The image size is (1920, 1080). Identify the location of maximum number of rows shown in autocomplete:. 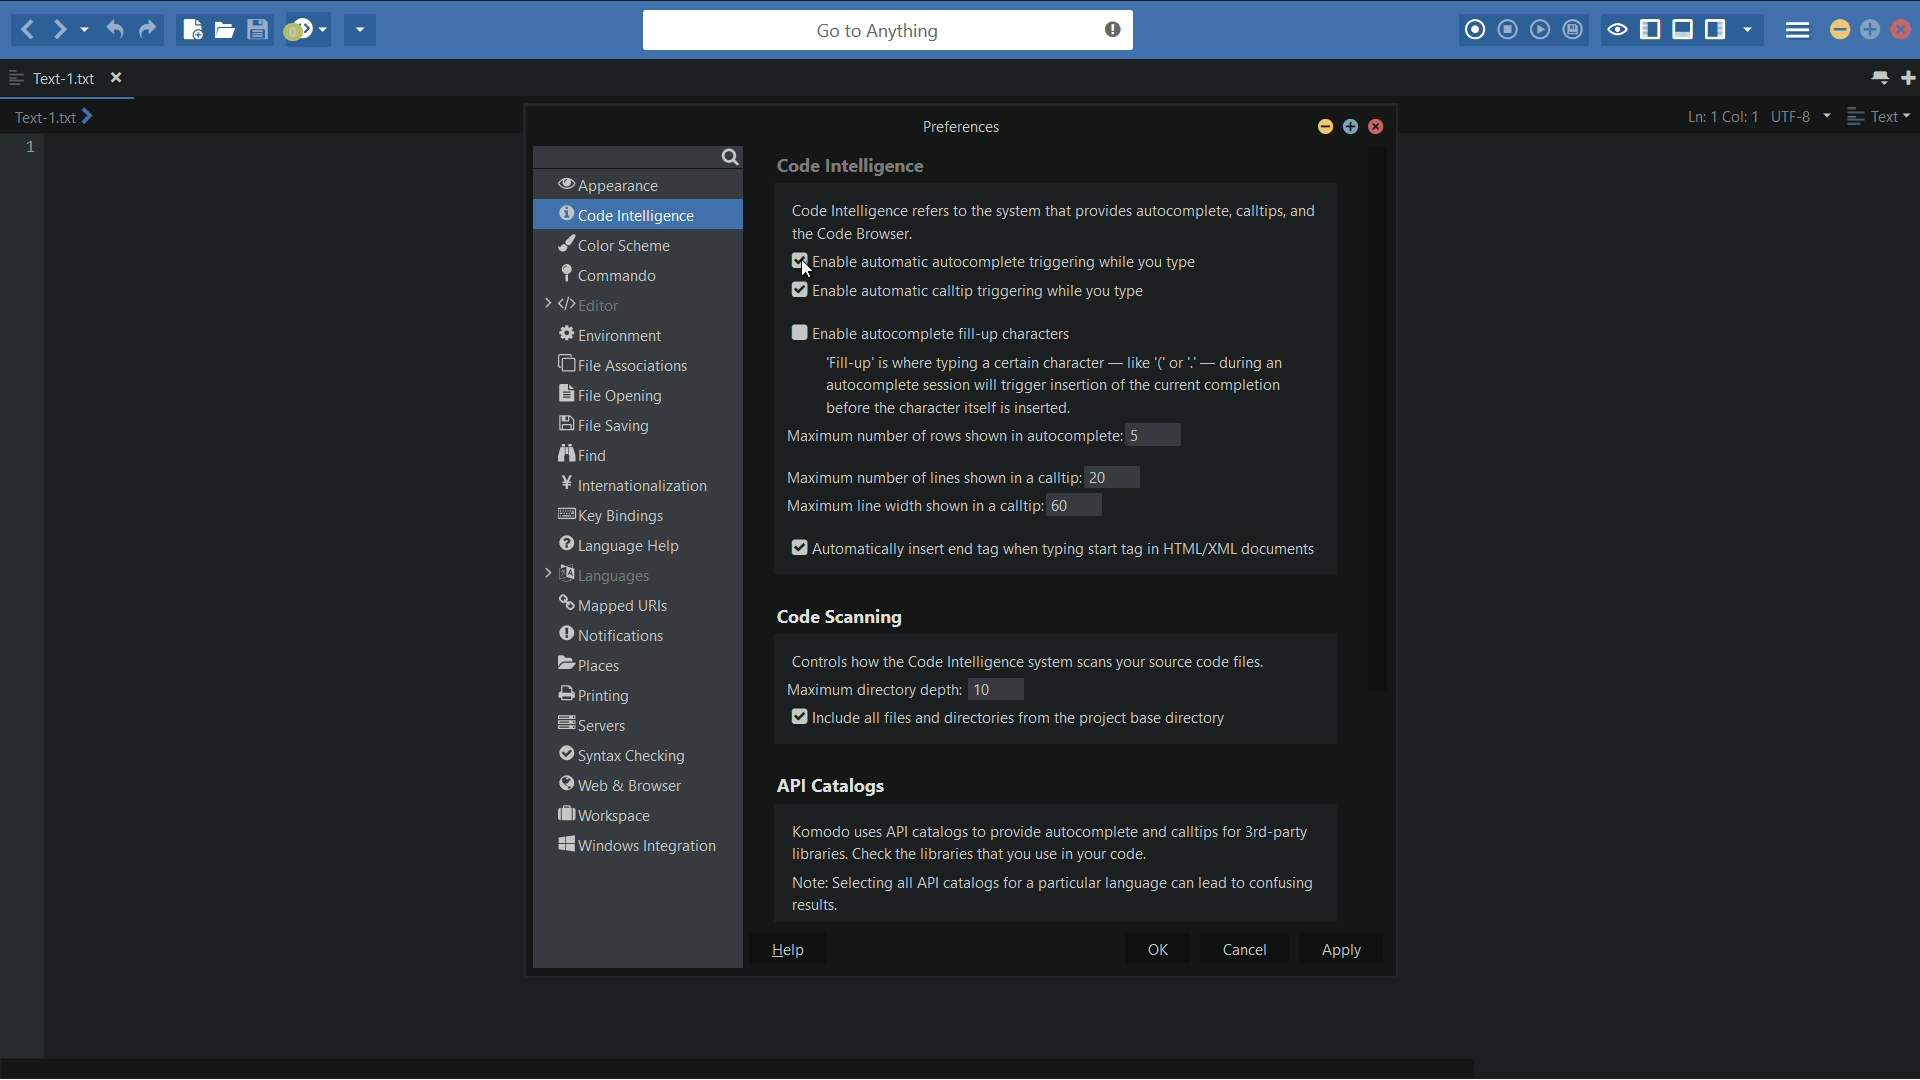
(950, 438).